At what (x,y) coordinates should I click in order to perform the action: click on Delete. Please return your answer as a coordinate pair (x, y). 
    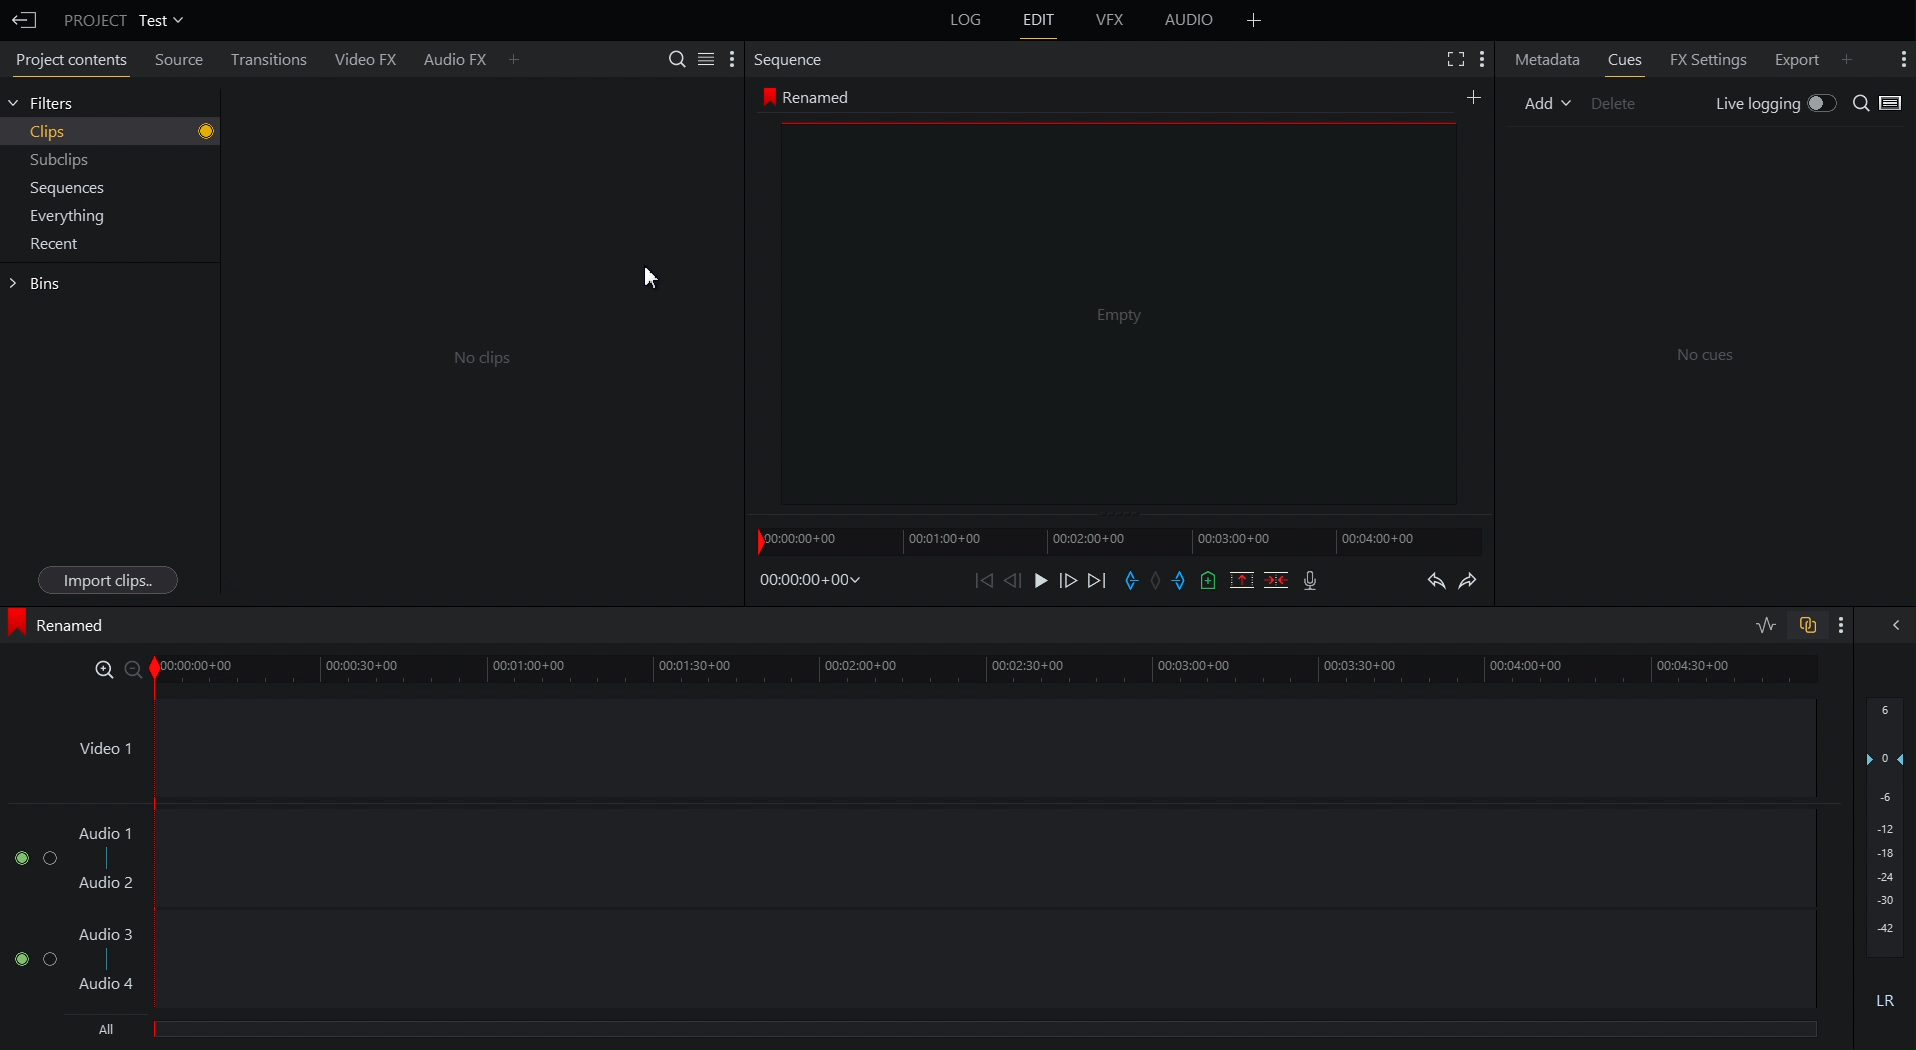
    Looking at the image, I should click on (1616, 106).